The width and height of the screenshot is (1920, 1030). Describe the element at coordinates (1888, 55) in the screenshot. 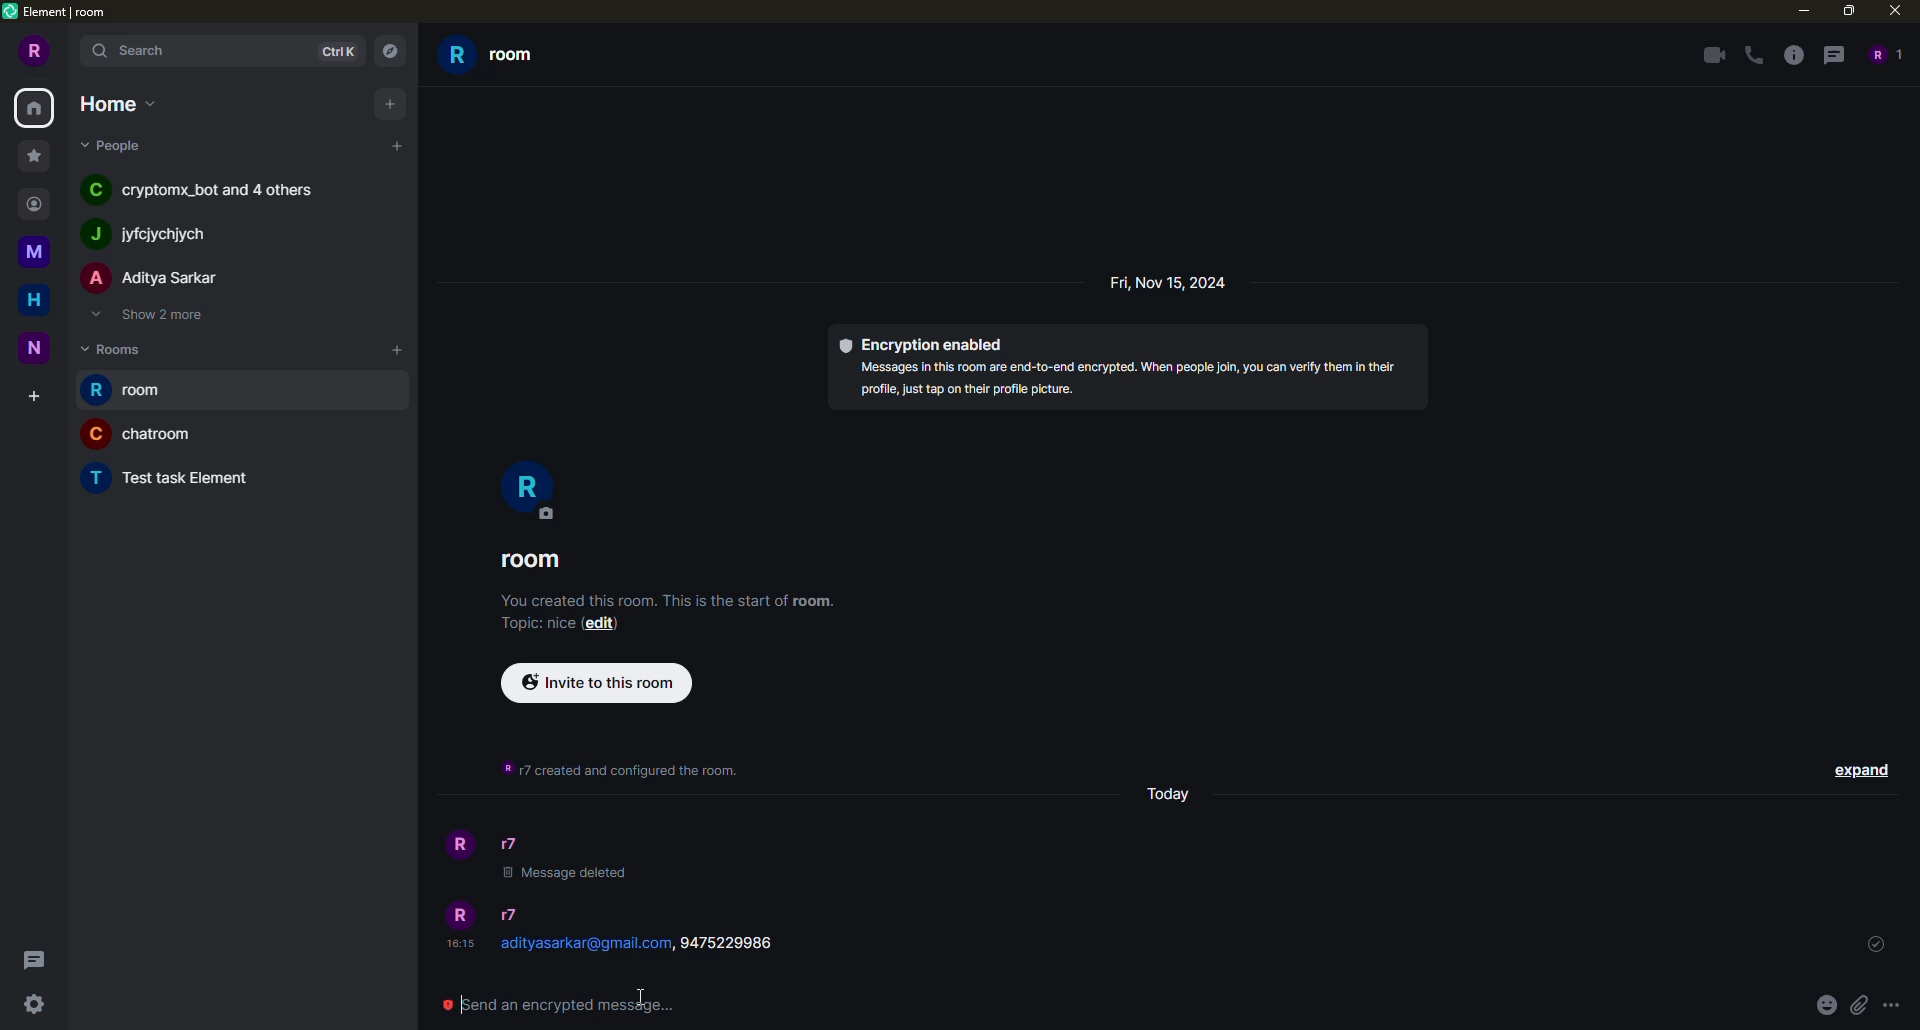

I see `people` at that location.